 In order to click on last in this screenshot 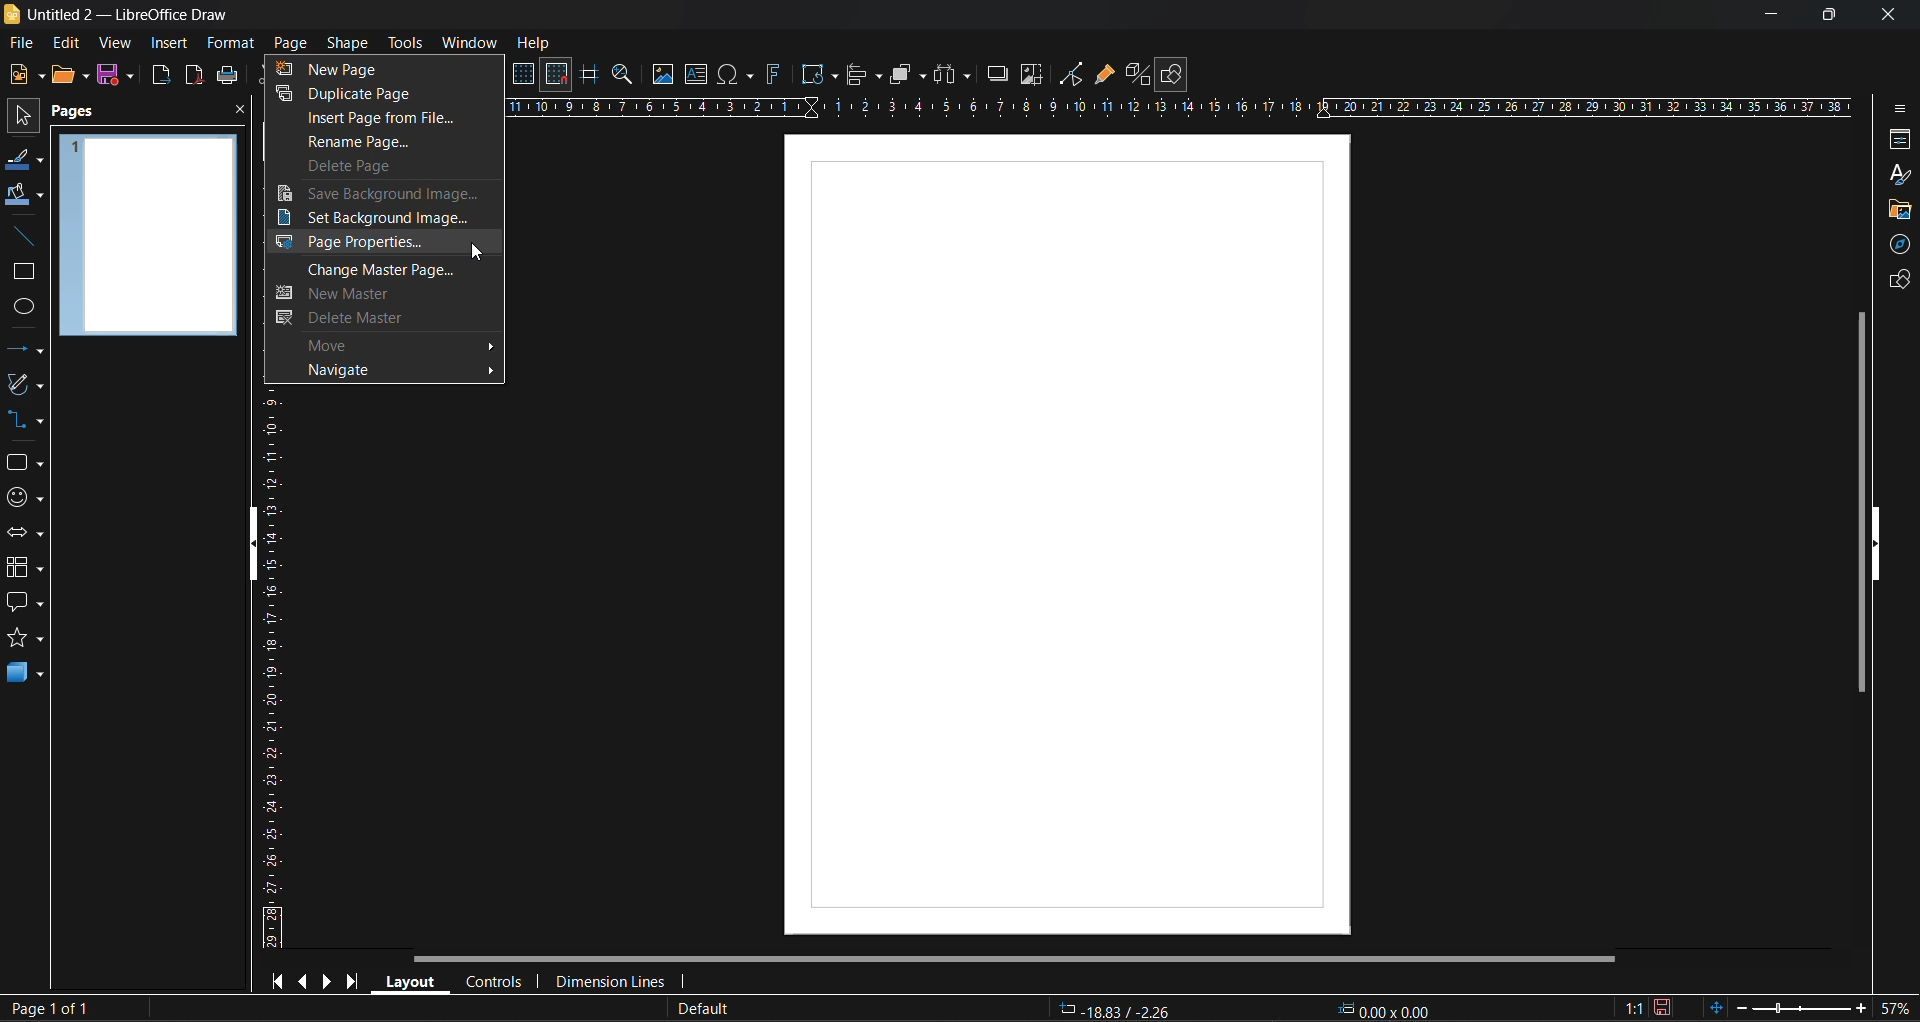, I will do `click(358, 982)`.